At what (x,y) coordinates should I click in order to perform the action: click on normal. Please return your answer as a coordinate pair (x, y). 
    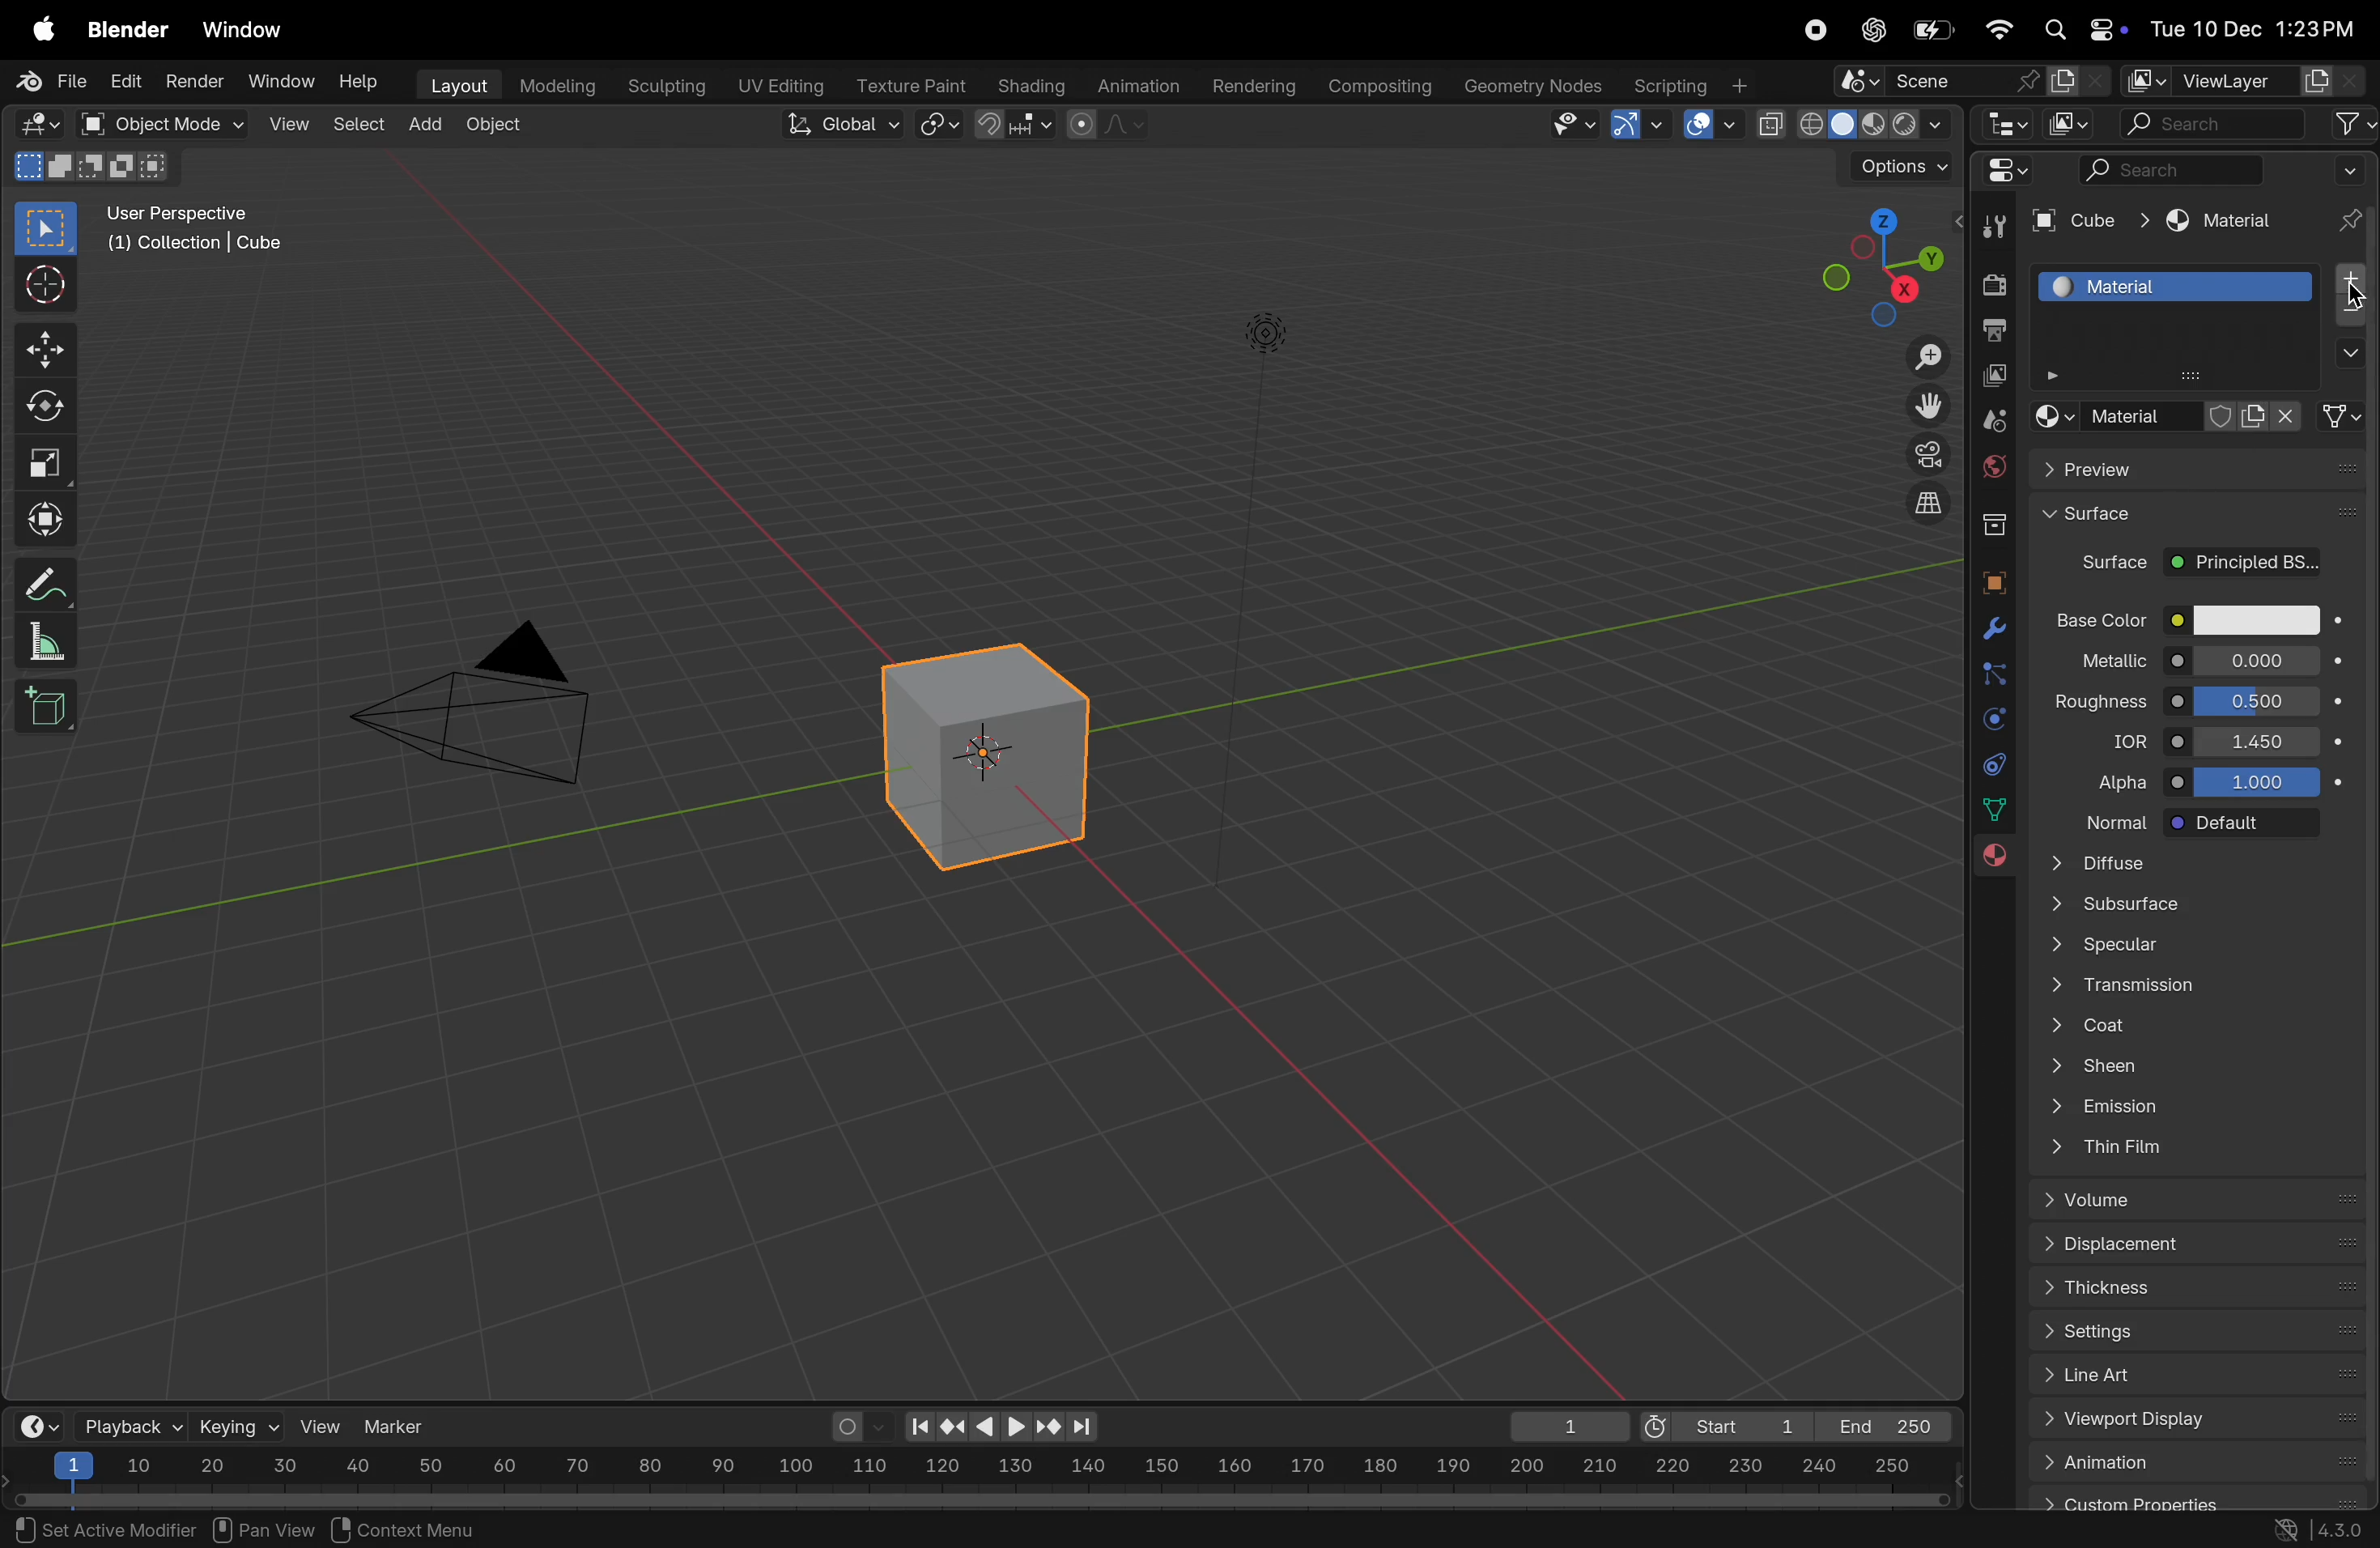
    Looking at the image, I should click on (2113, 827).